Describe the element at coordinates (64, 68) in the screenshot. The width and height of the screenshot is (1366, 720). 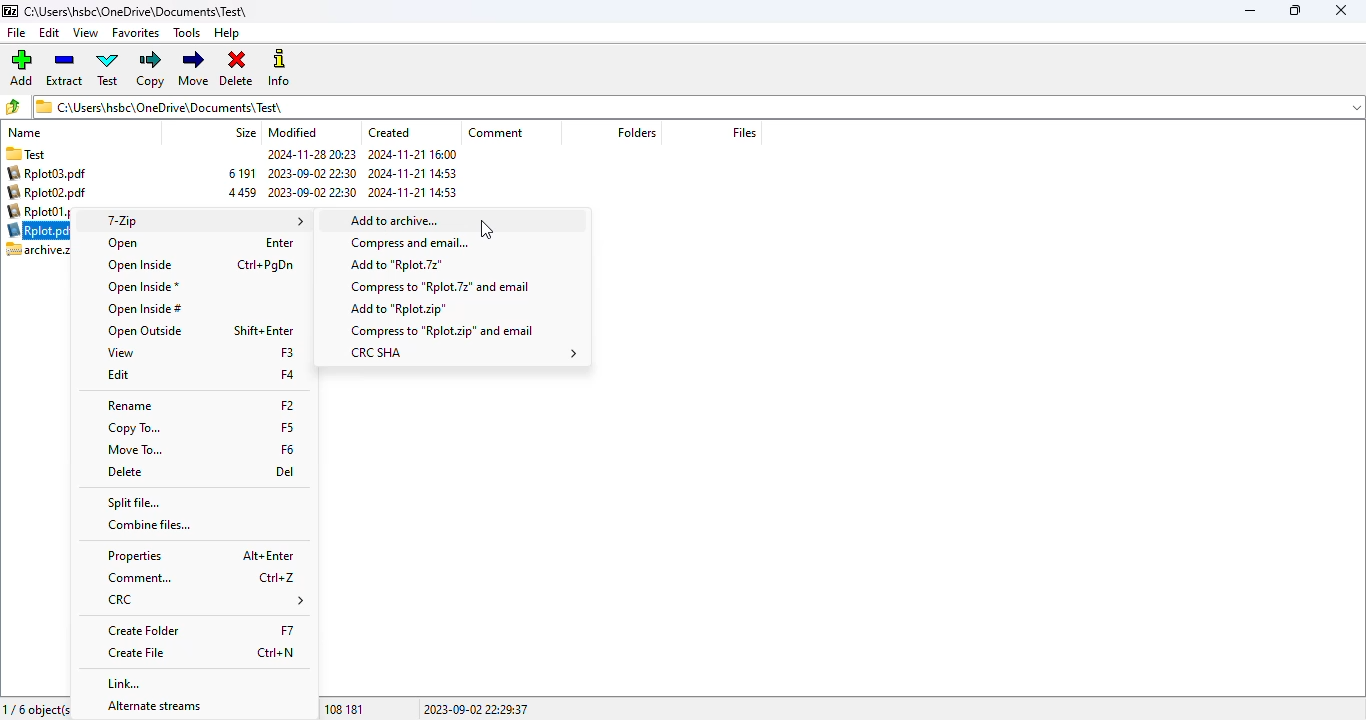
I see `extract` at that location.